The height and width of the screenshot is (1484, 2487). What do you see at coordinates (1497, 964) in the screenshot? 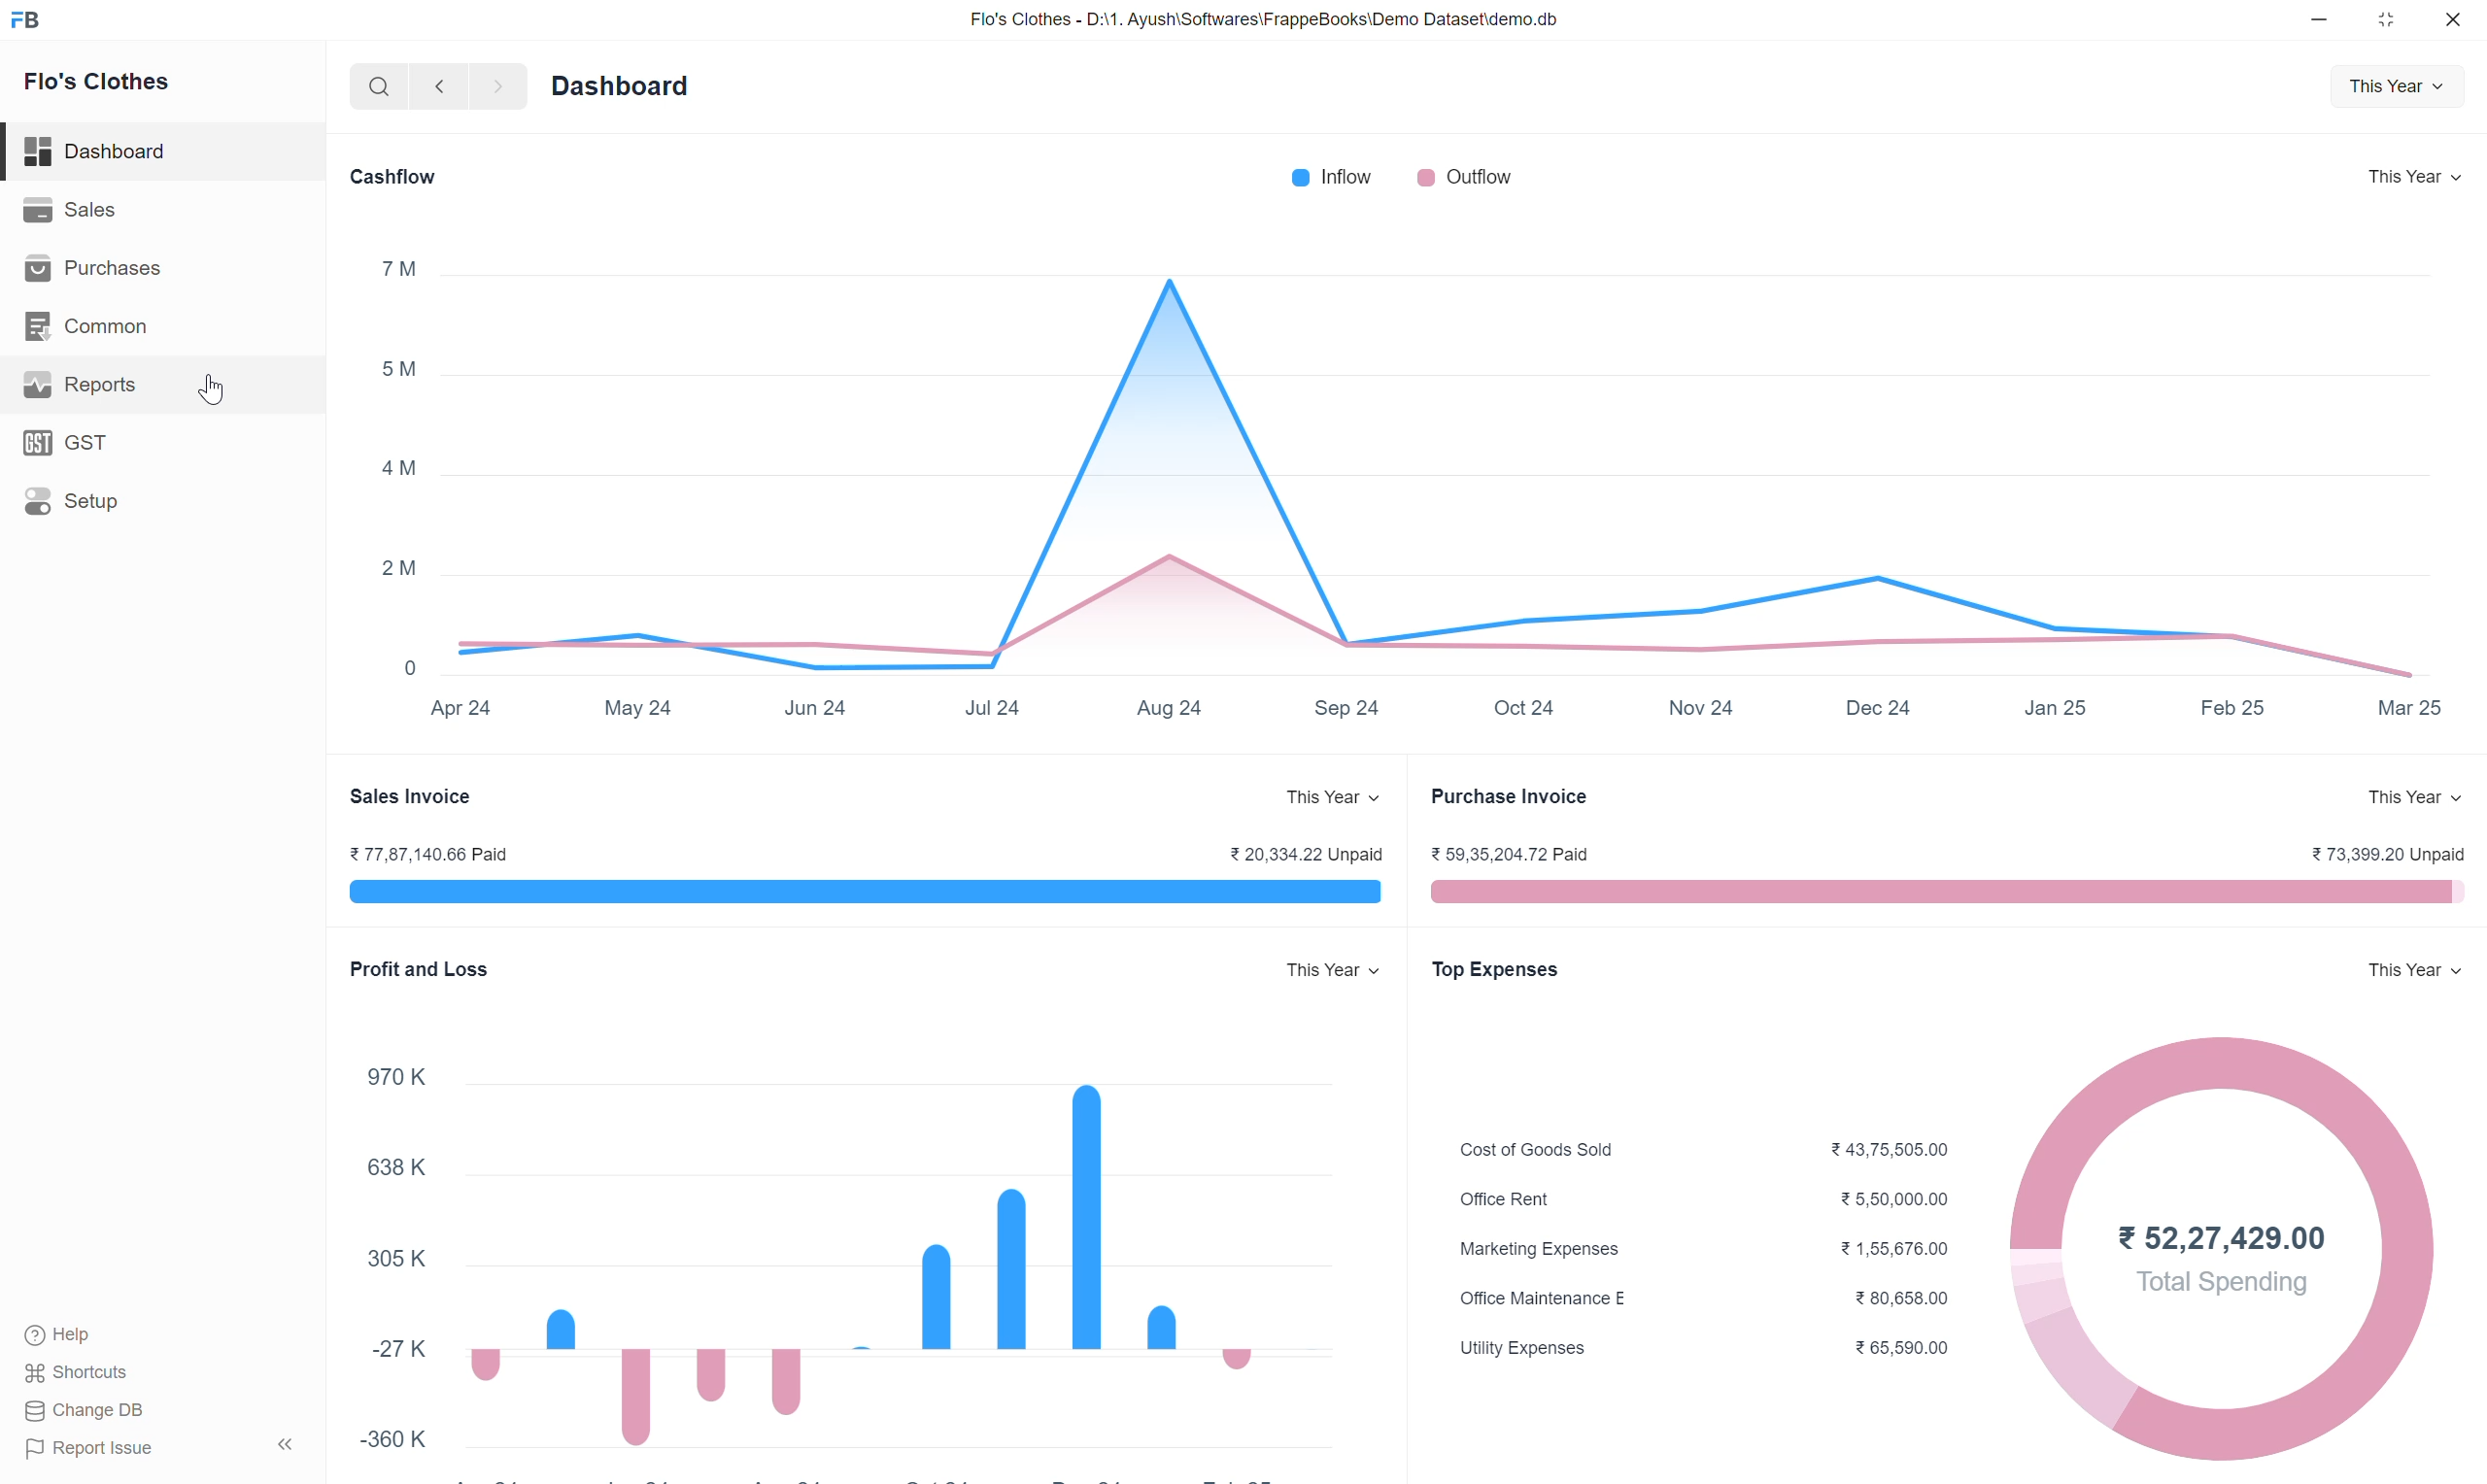
I see `Top Expenses` at bounding box center [1497, 964].